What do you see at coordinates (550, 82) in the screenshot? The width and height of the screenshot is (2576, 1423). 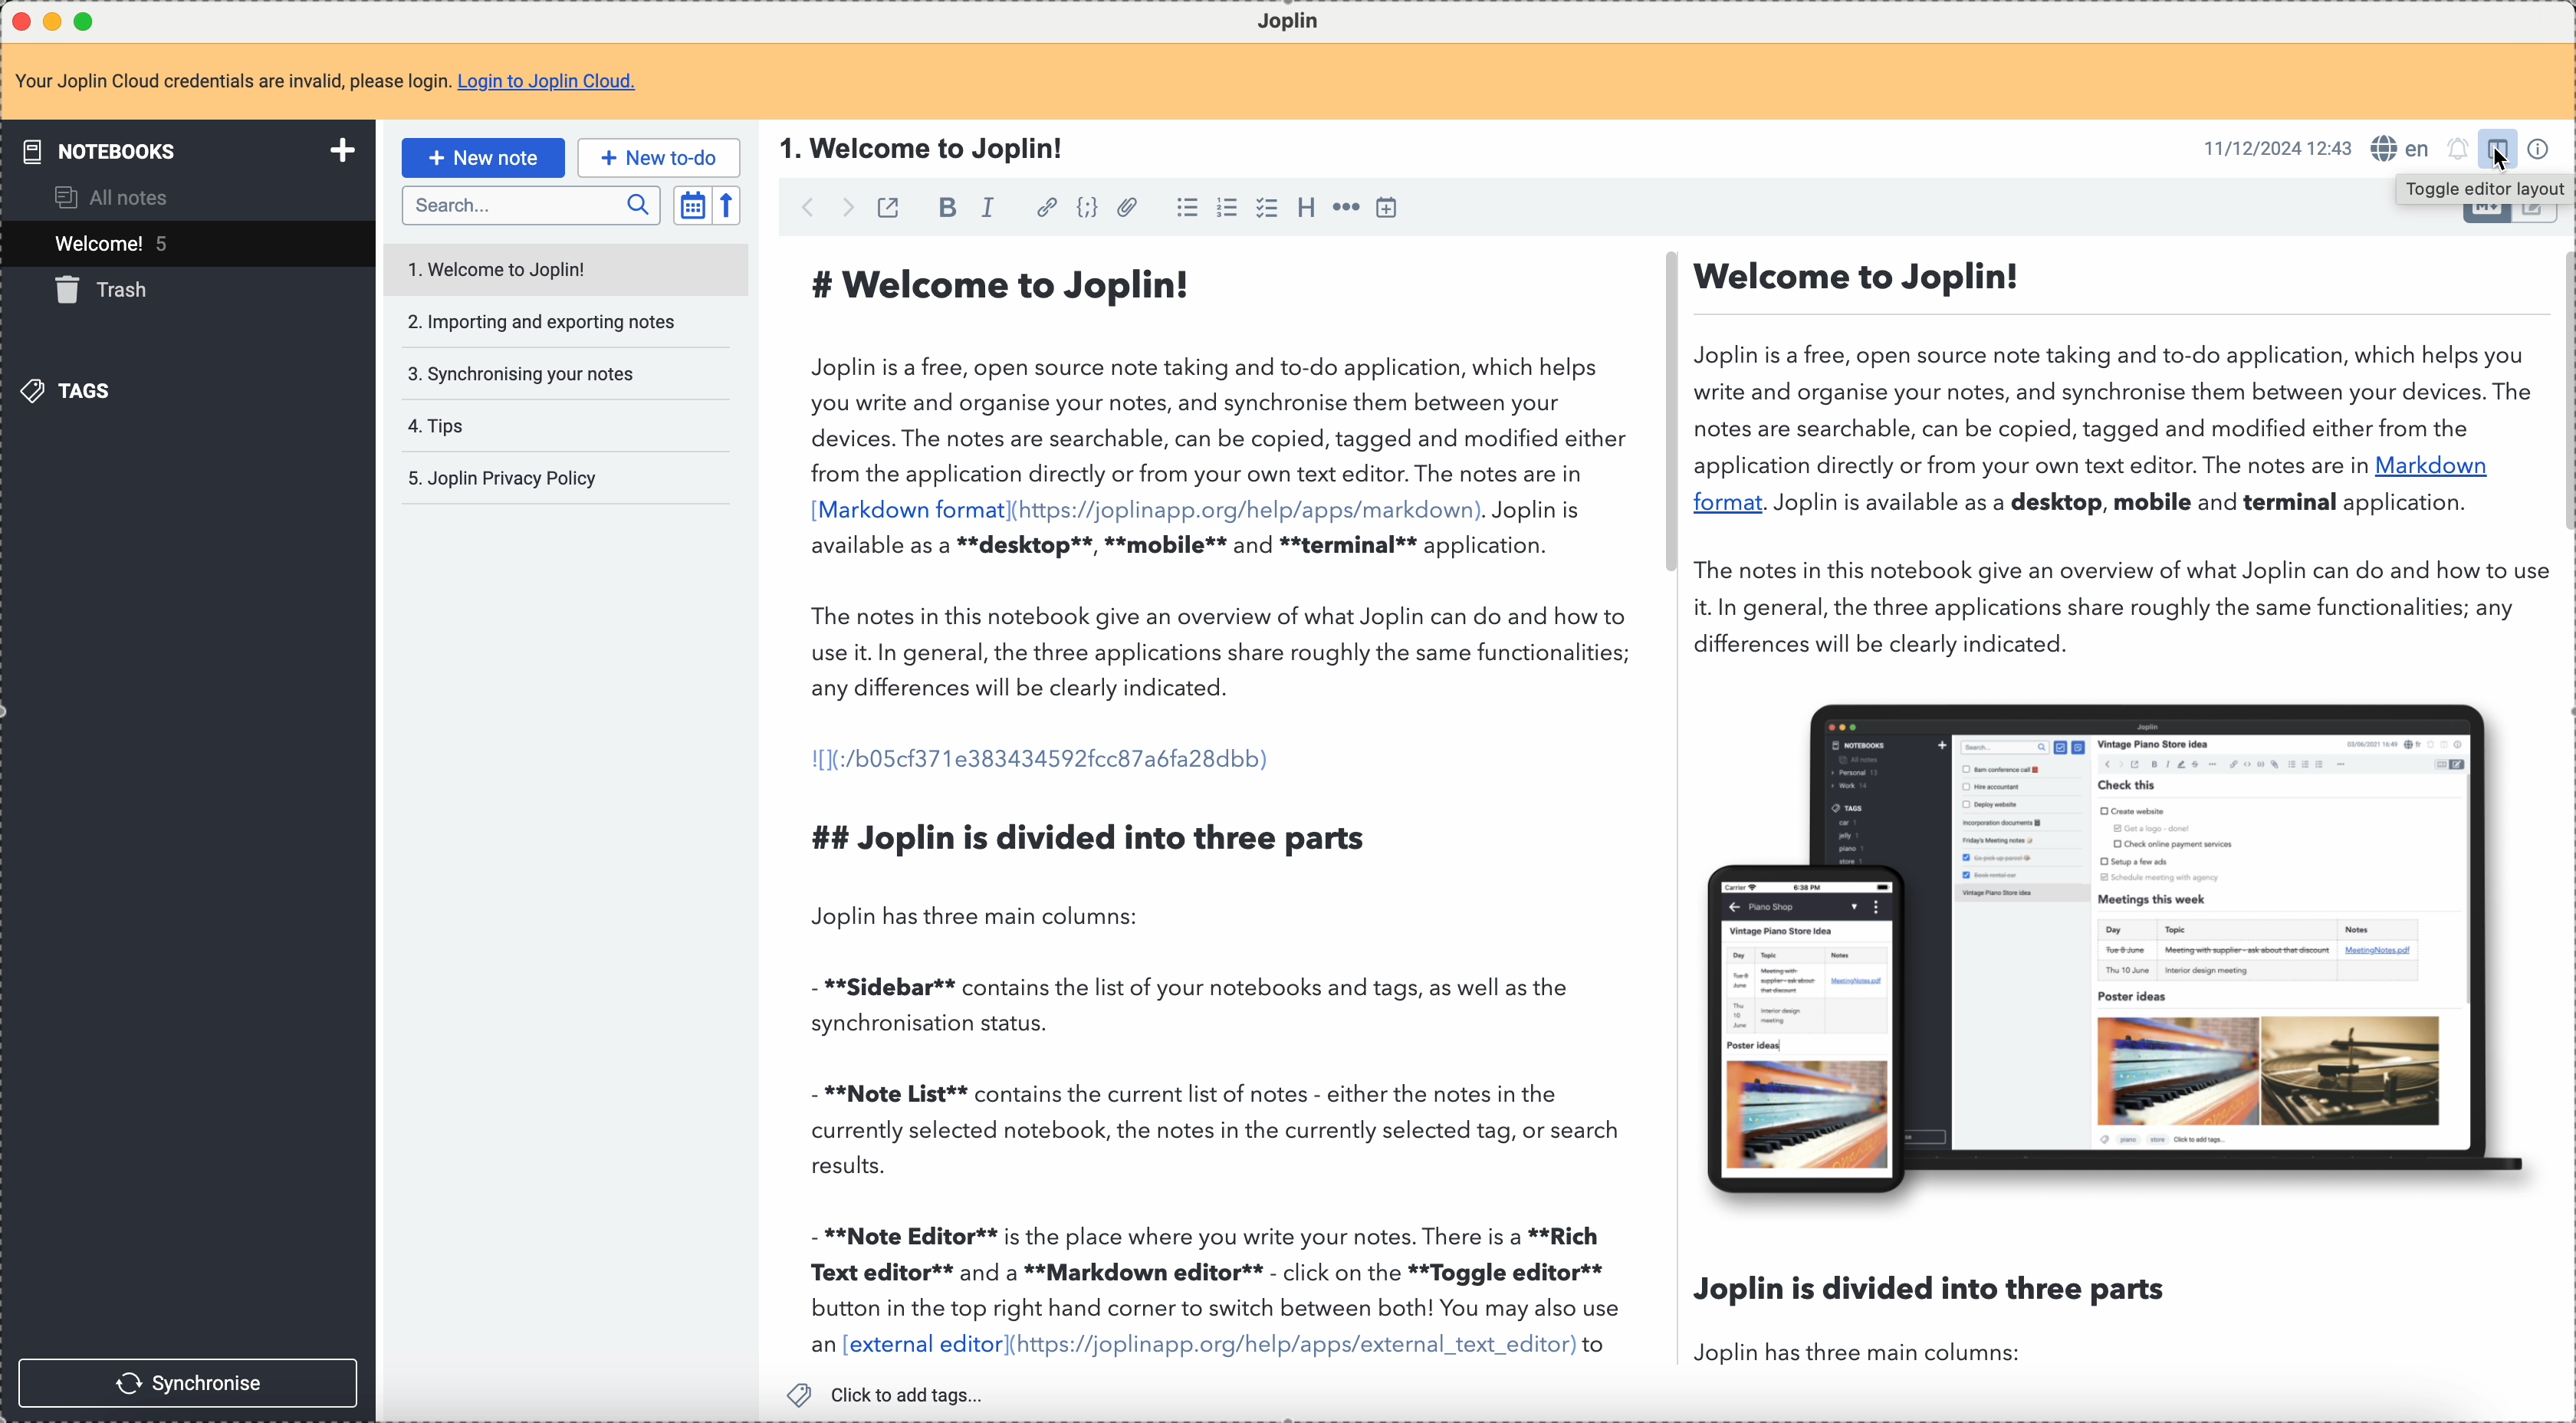 I see `Login to Joplin Cloud.` at bounding box center [550, 82].